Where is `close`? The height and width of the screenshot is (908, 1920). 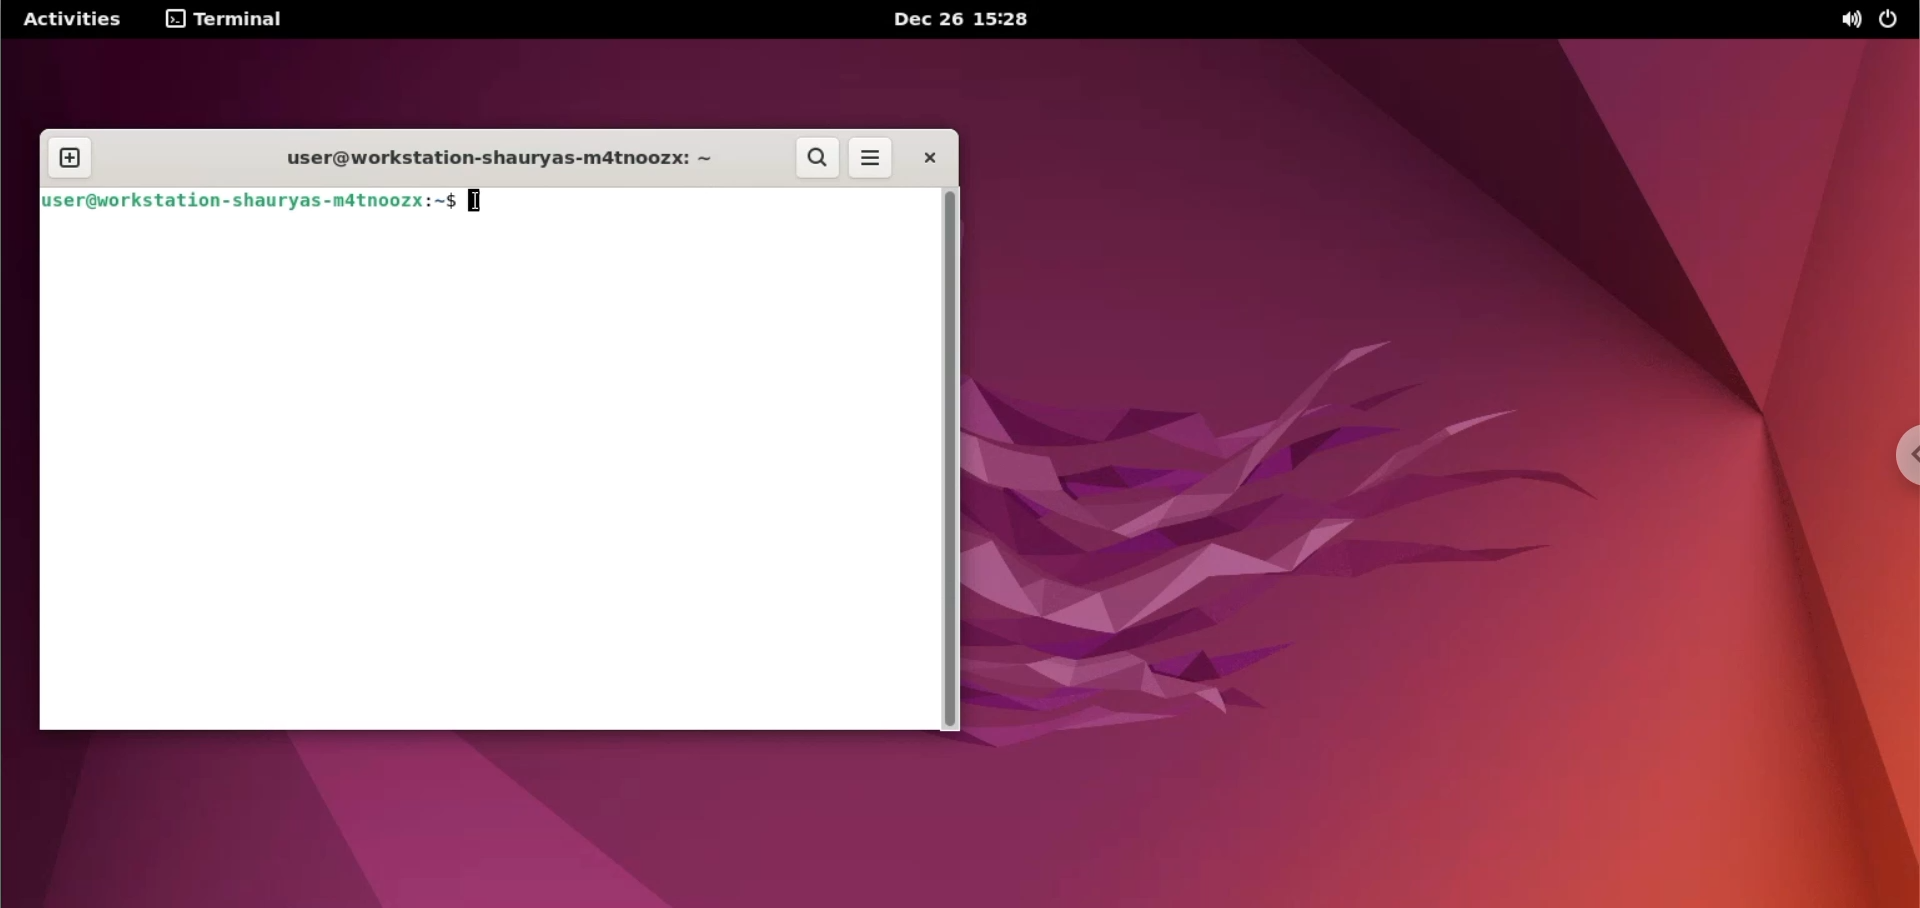 close is located at coordinates (921, 157).